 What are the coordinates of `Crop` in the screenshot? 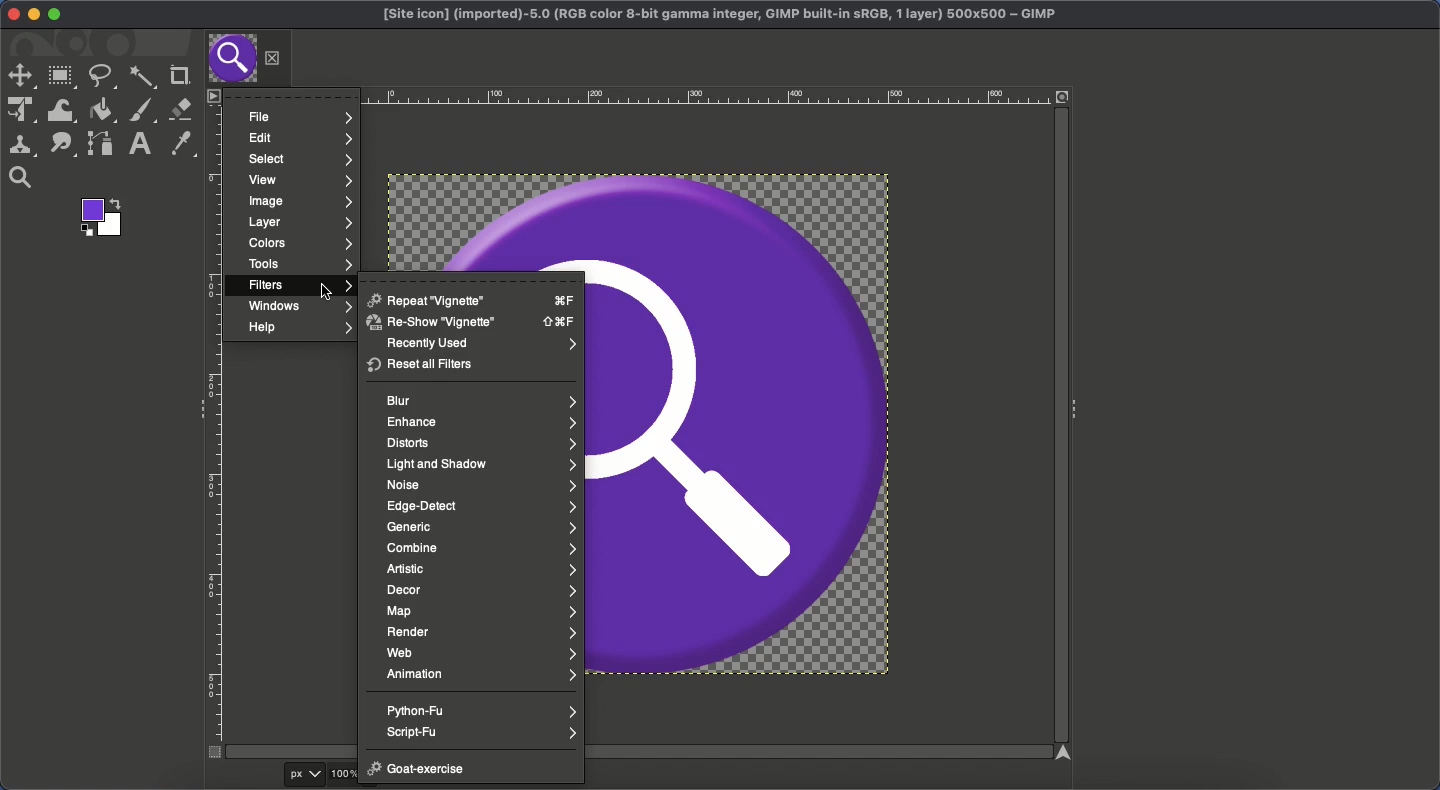 It's located at (177, 76).